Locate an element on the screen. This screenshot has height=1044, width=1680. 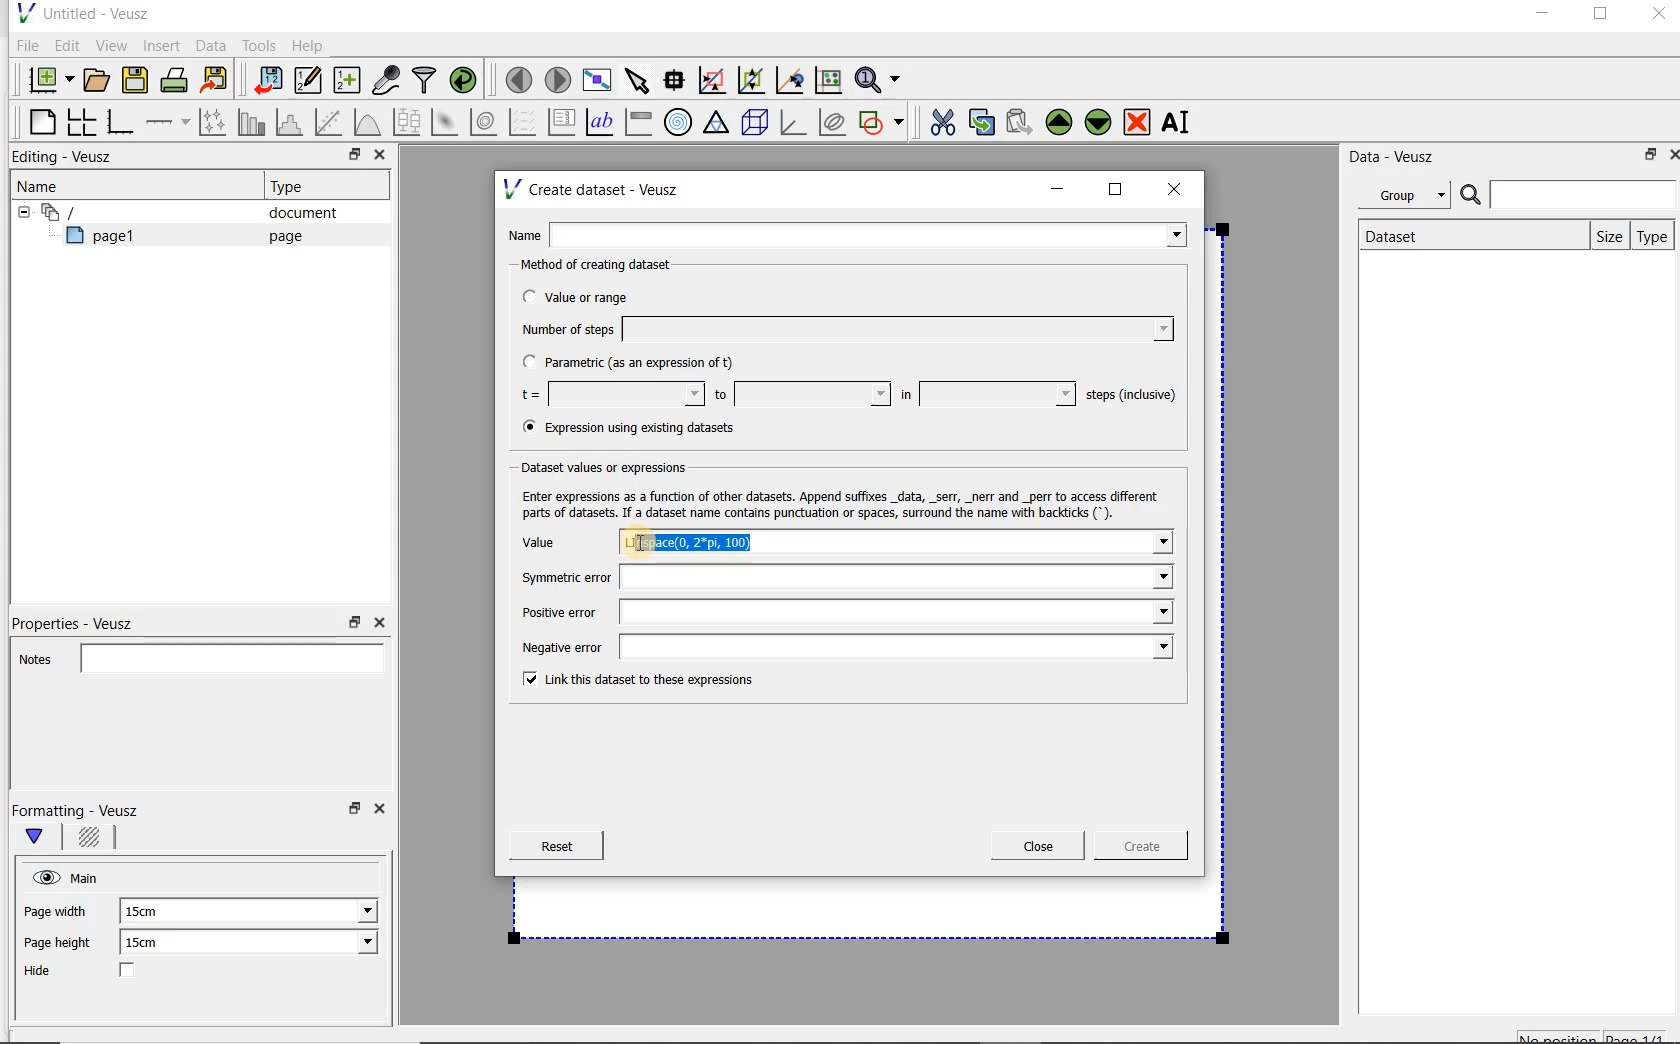
Fit a function to data is located at coordinates (331, 122).